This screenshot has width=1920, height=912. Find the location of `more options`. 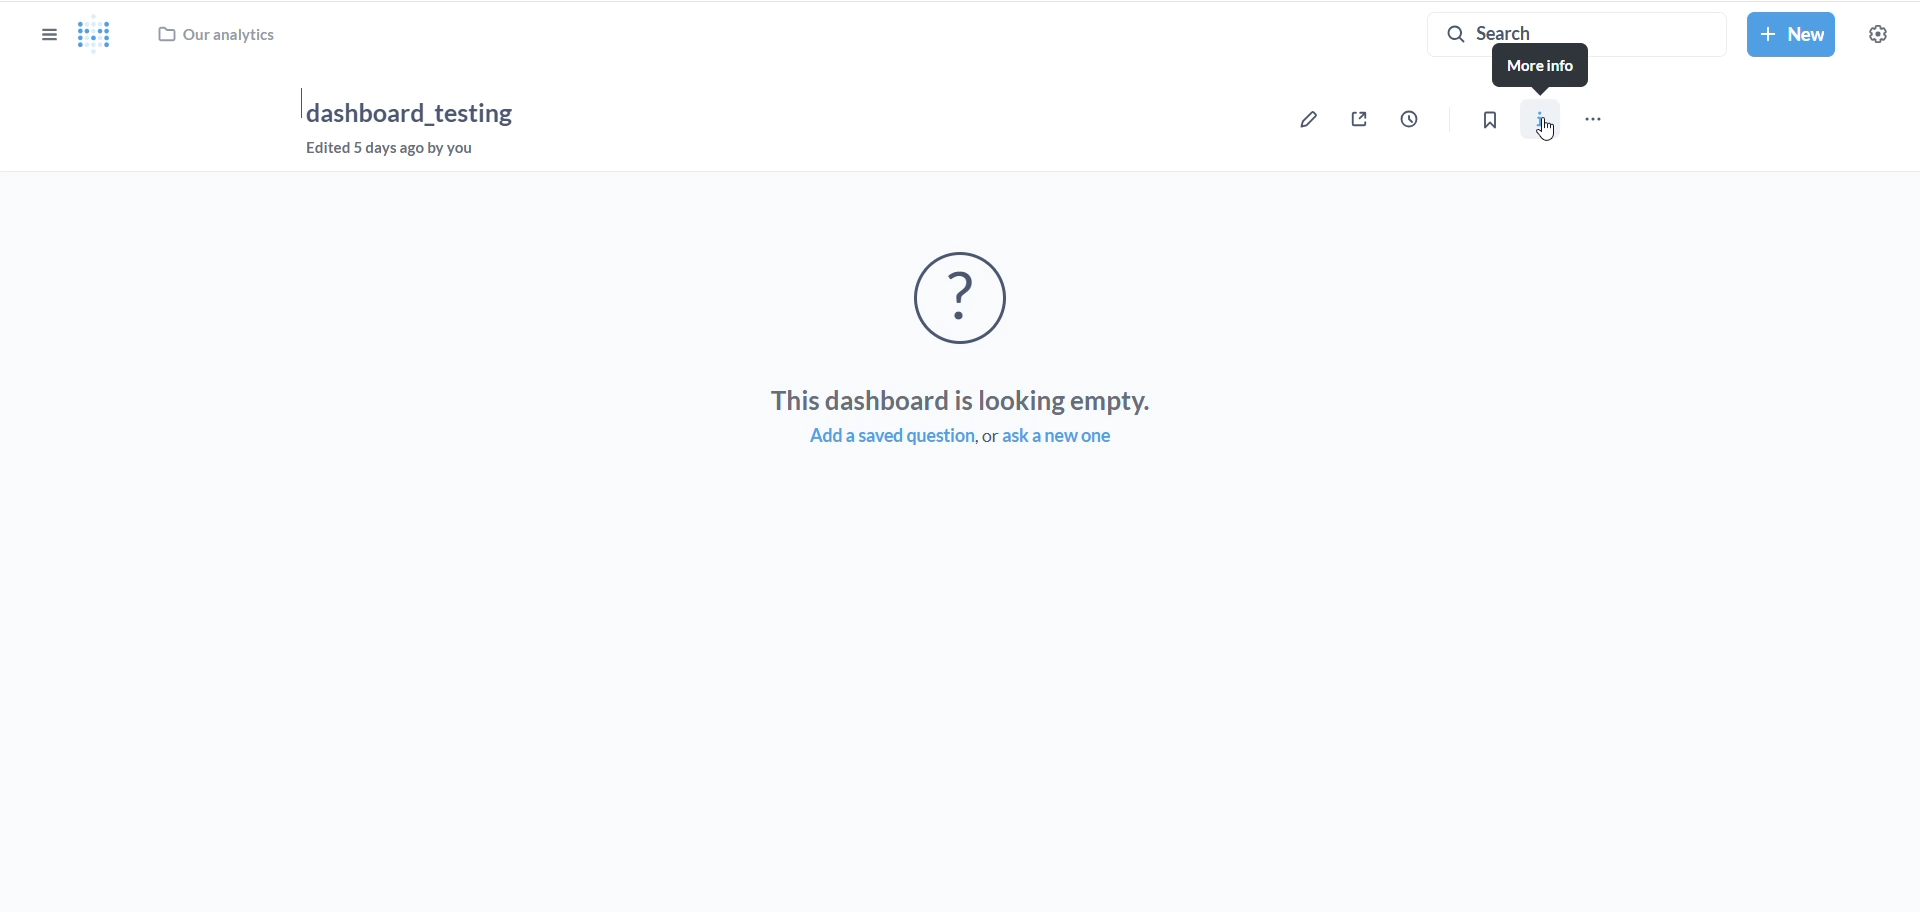

more options is located at coordinates (1600, 121).